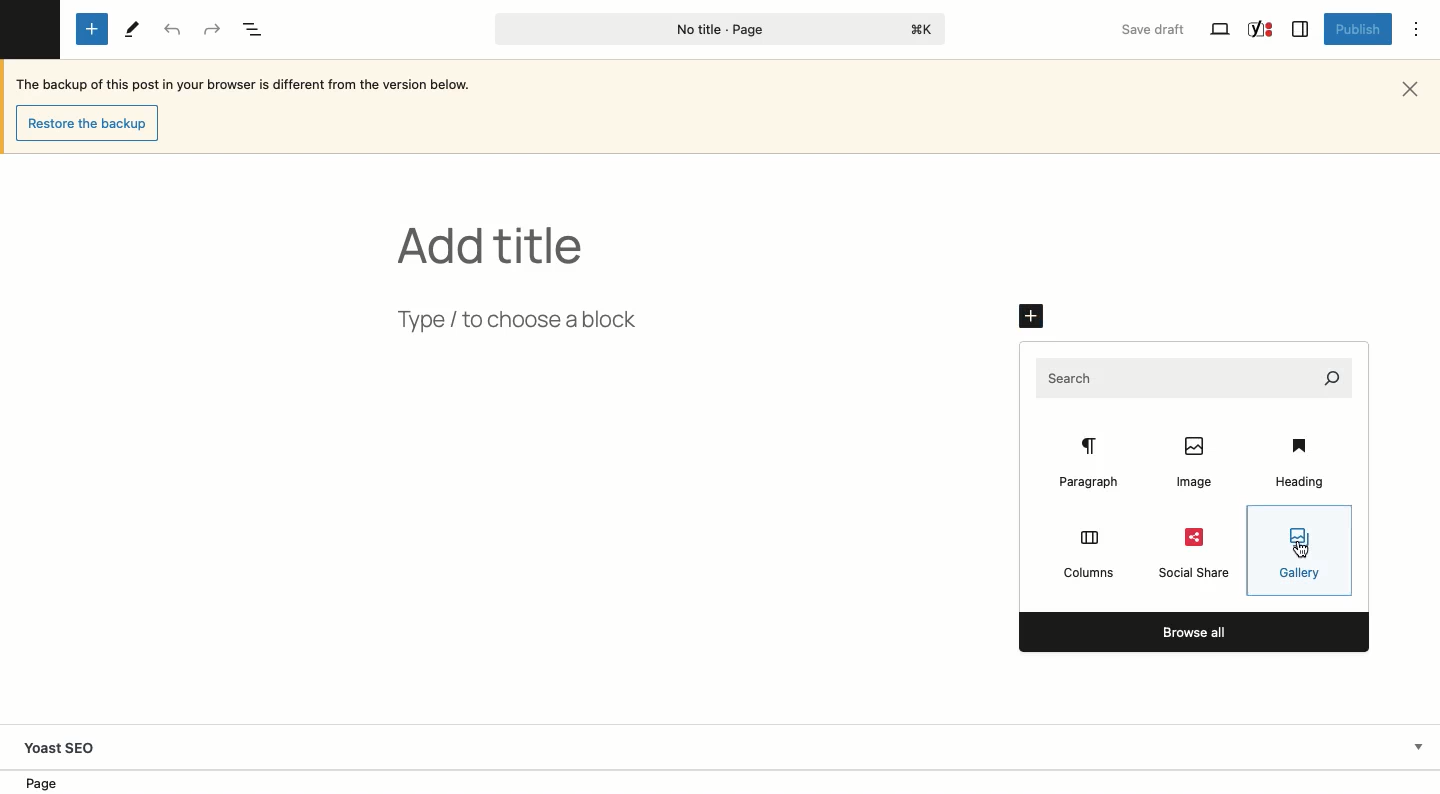 Image resolution: width=1440 pixels, height=794 pixels. What do you see at coordinates (1261, 30) in the screenshot?
I see `Yoast SEO` at bounding box center [1261, 30].